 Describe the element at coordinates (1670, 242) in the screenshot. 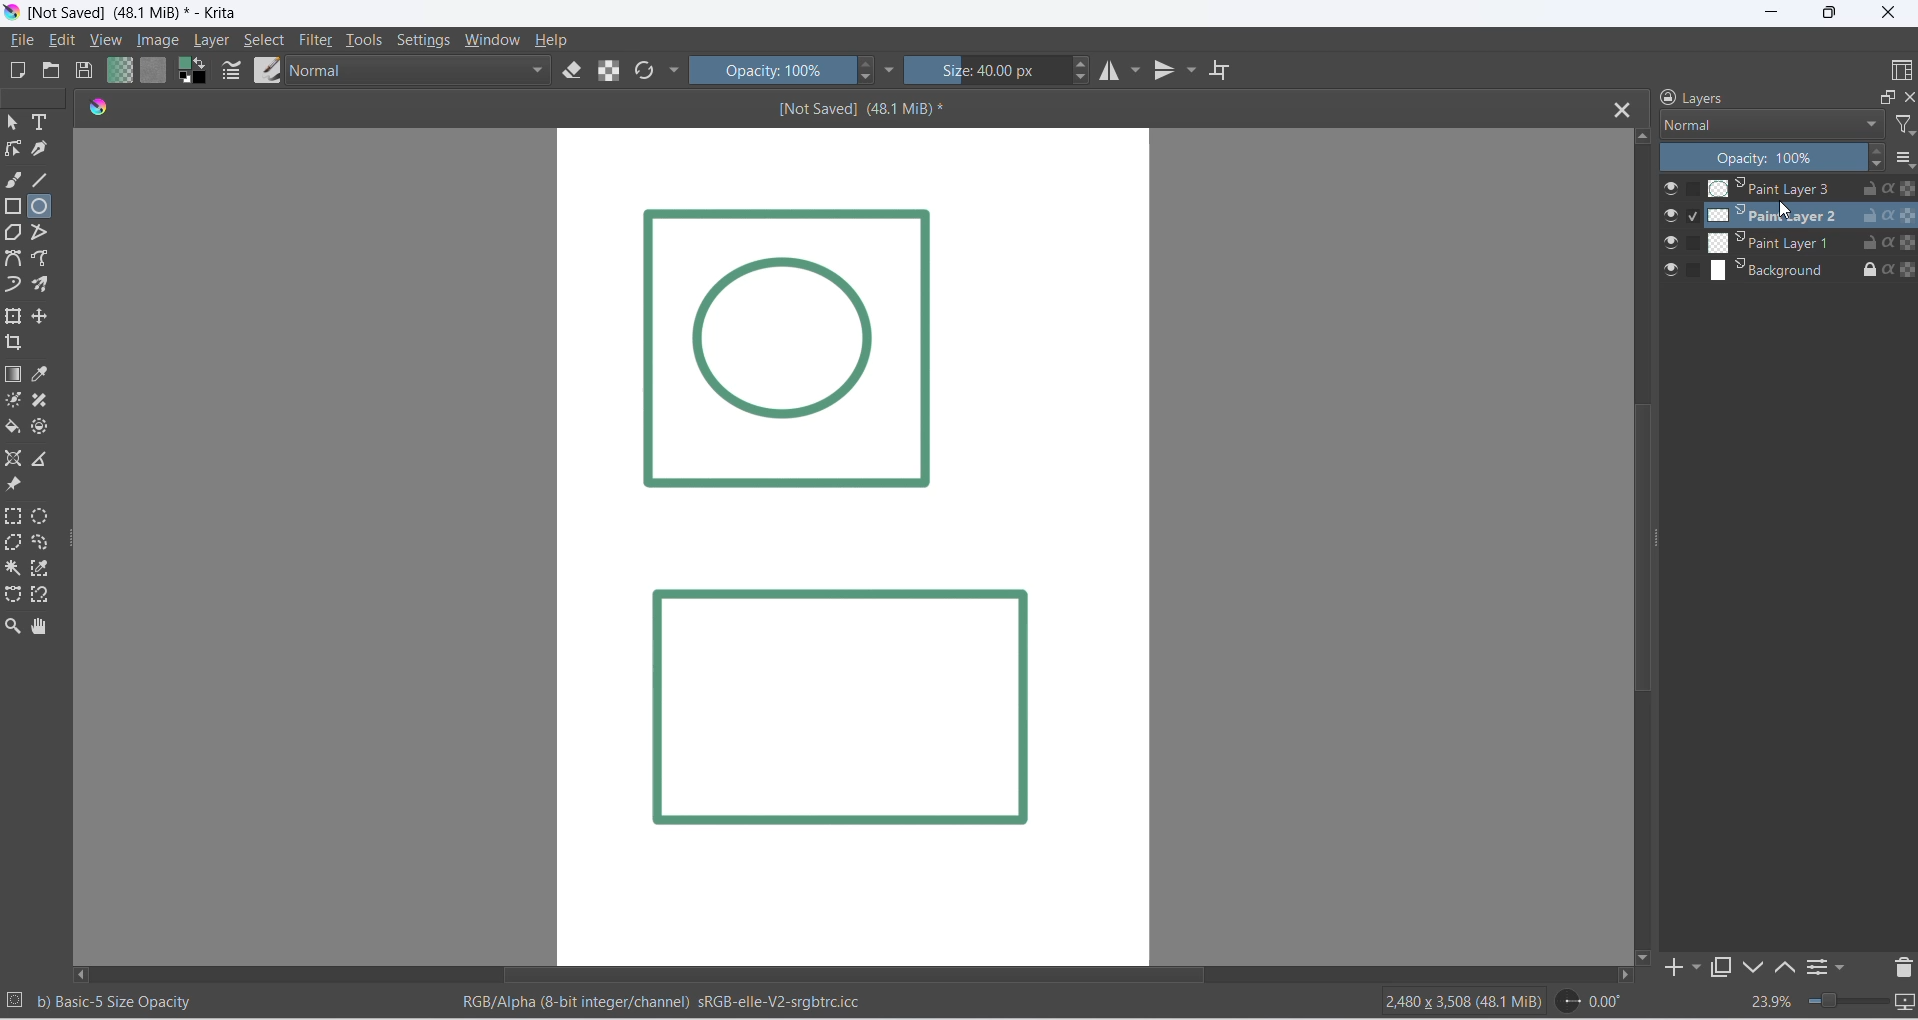

I see `visibilty` at that location.